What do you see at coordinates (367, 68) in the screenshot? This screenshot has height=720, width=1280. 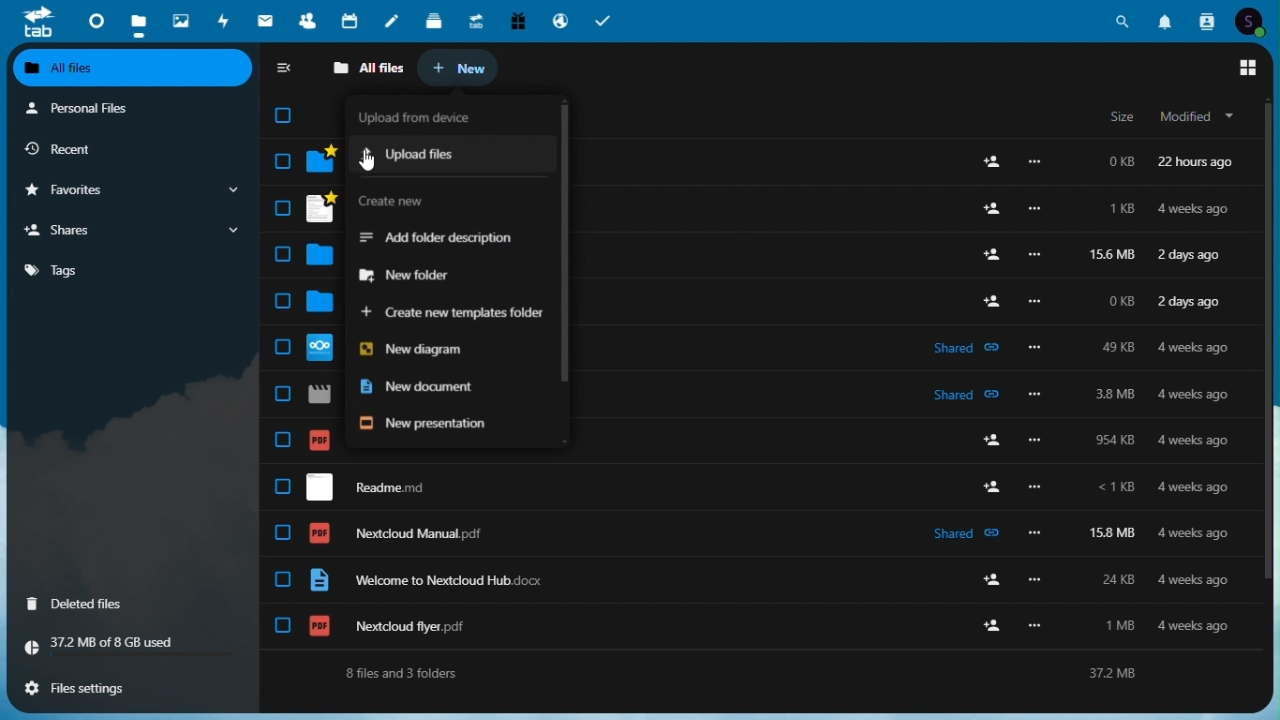 I see `all files` at bounding box center [367, 68].